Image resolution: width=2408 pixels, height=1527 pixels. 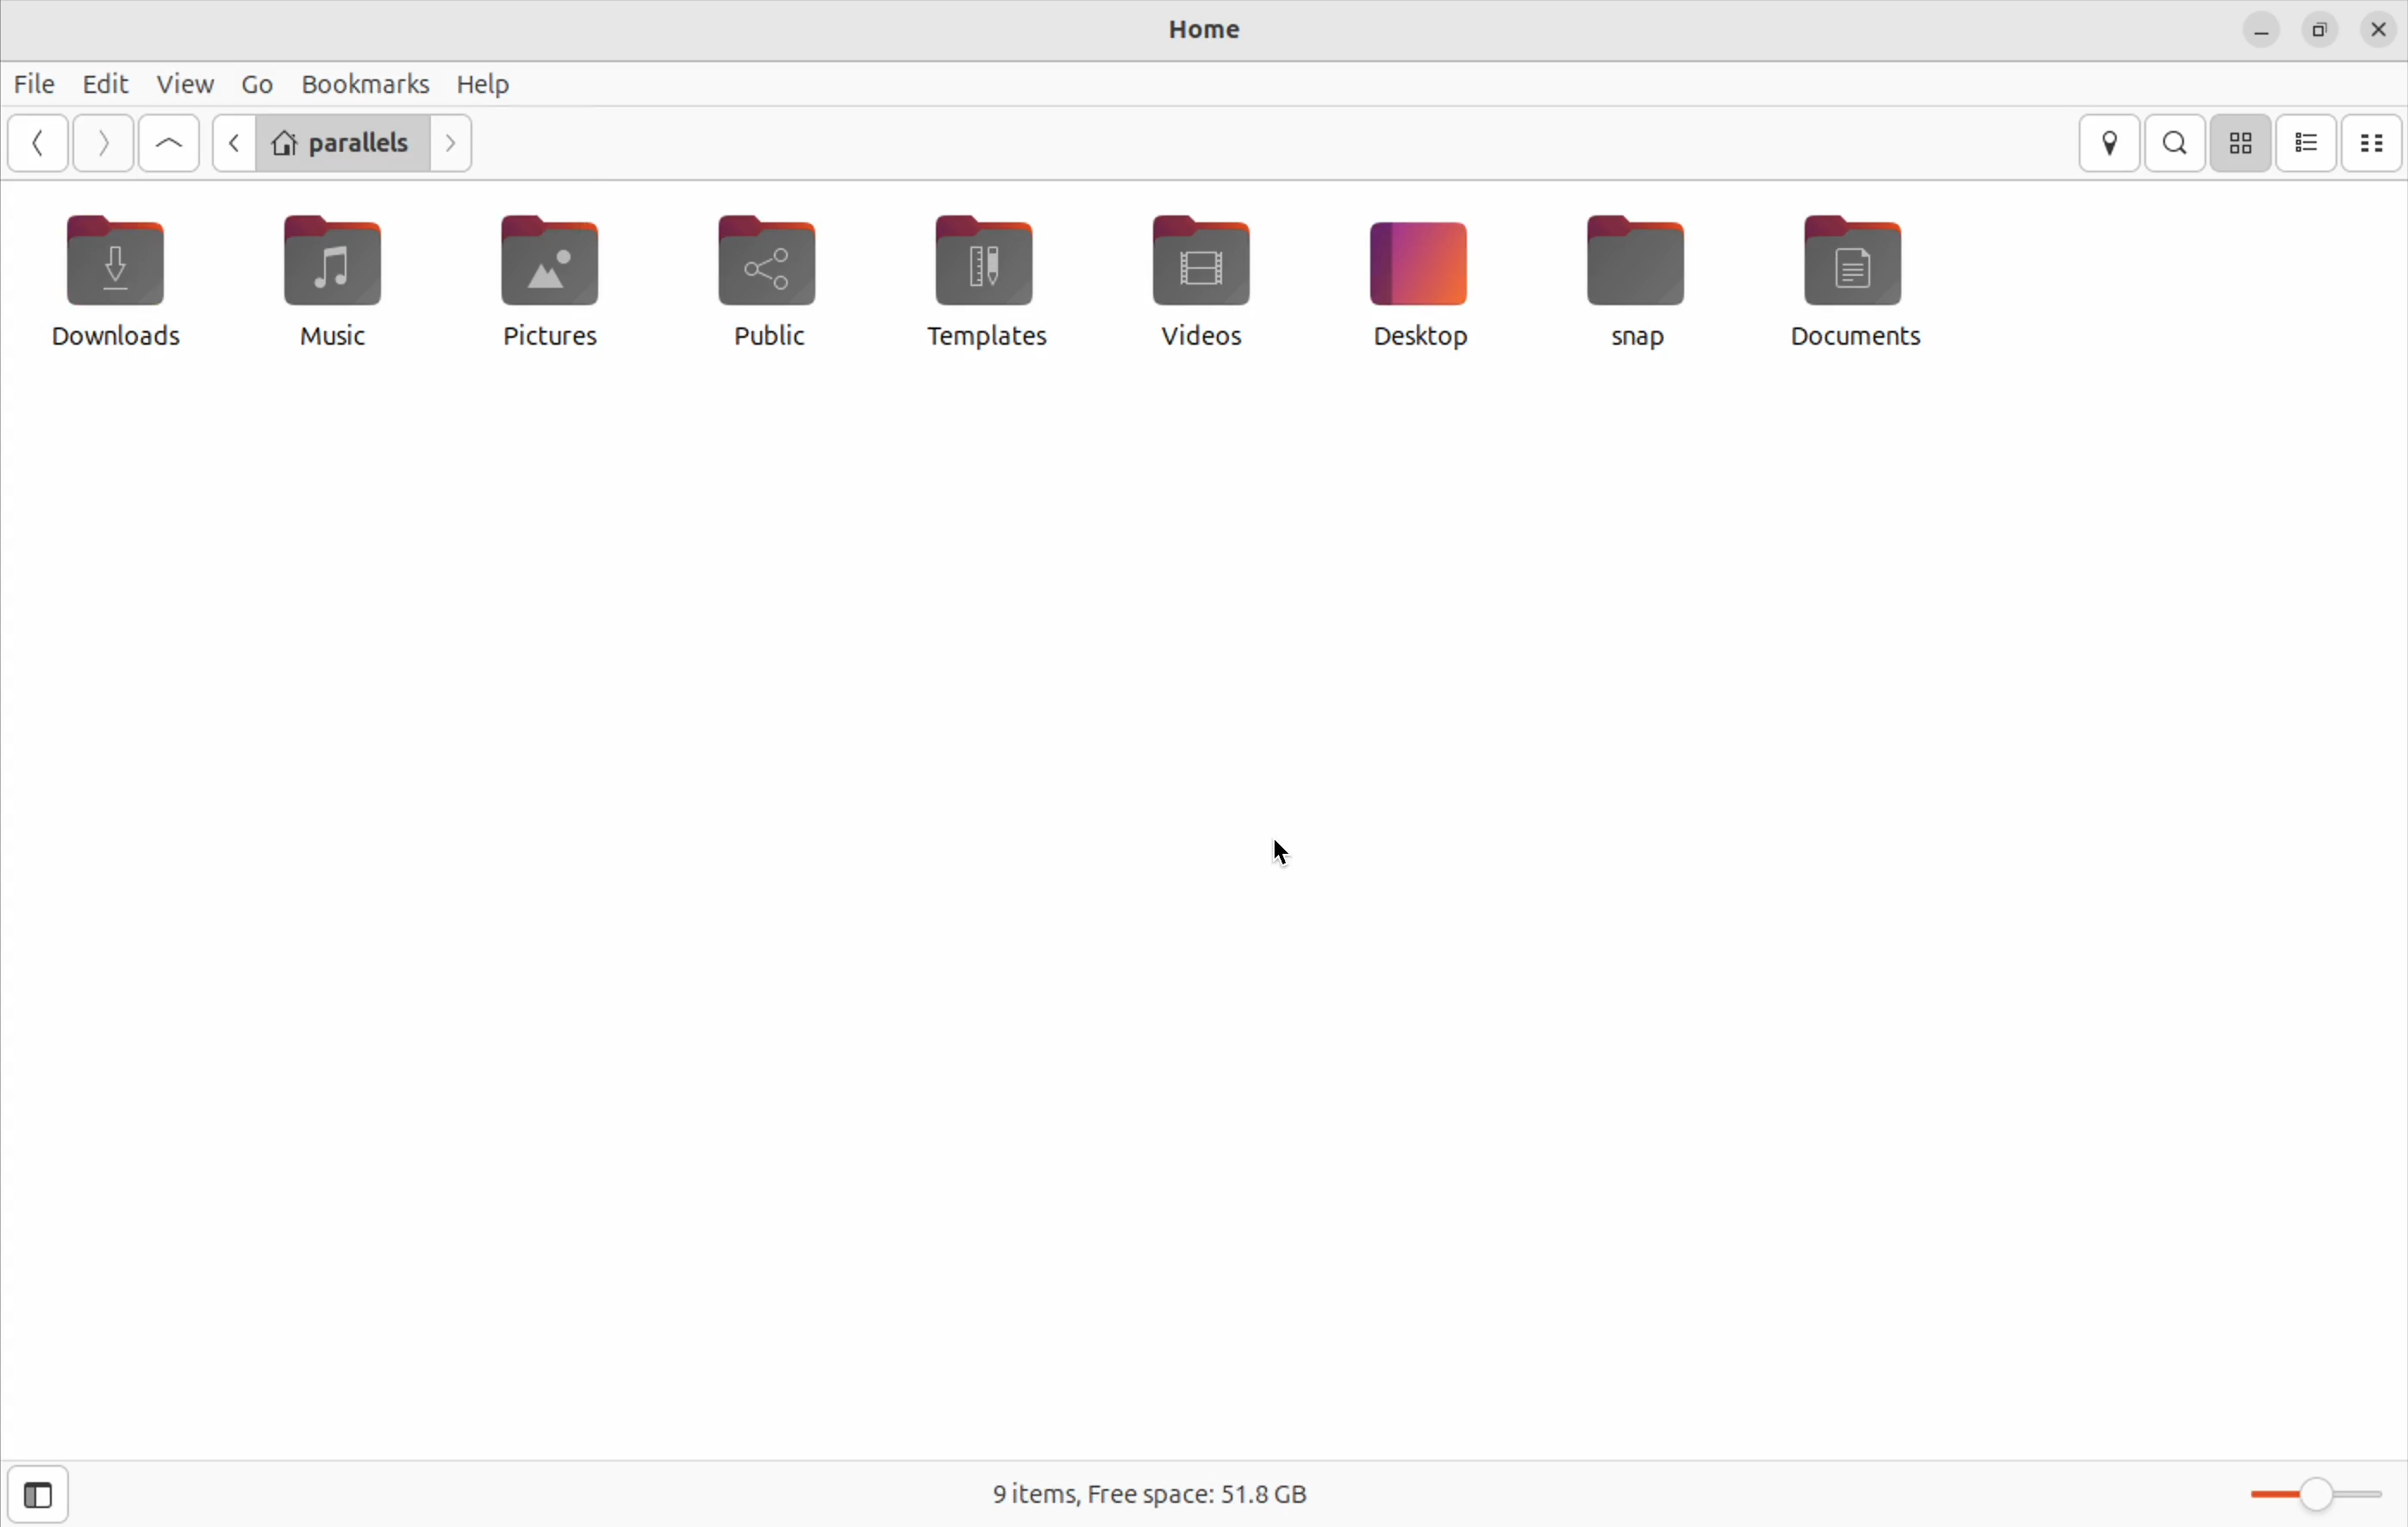 I want to click on Templates, so click(x=976, y=286).